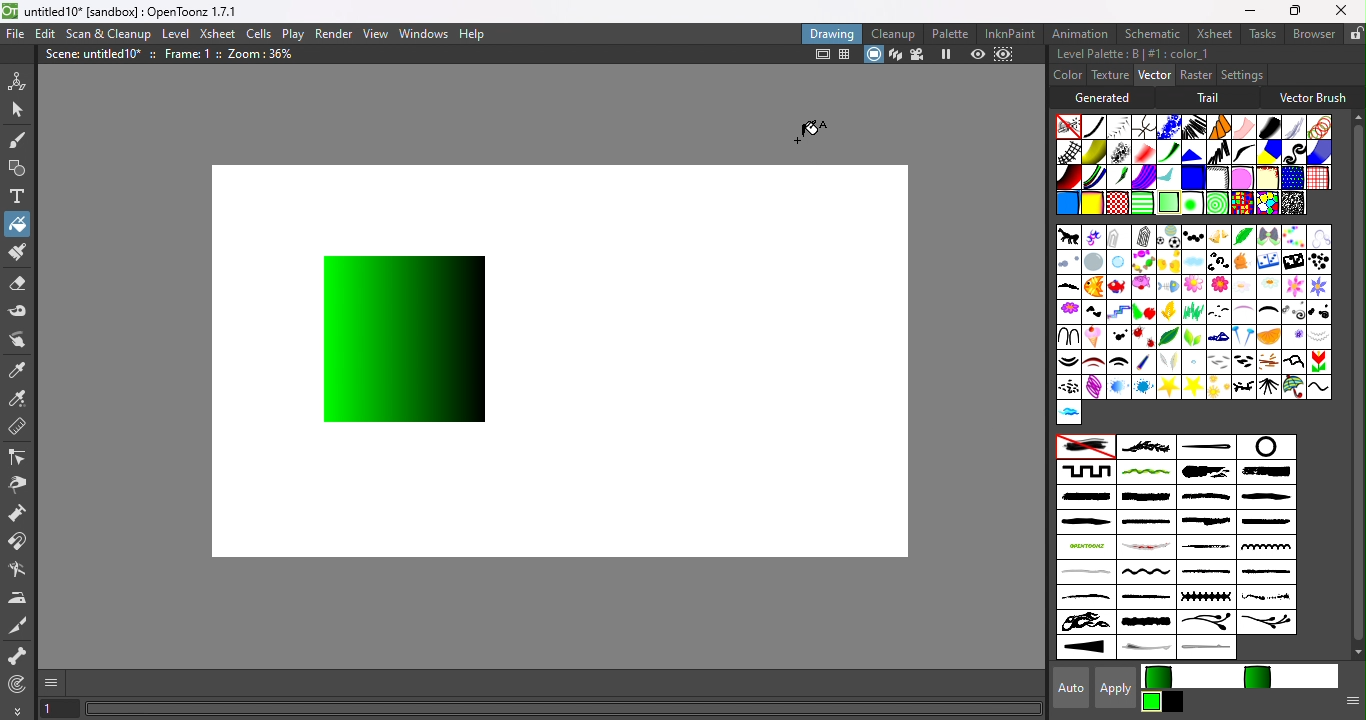 This screenshot has height=720, width=1366. What do you see at coordinates (1084, 523) in the screenshot?
I see `medium_brush3` at bounding box center [1084, 523].